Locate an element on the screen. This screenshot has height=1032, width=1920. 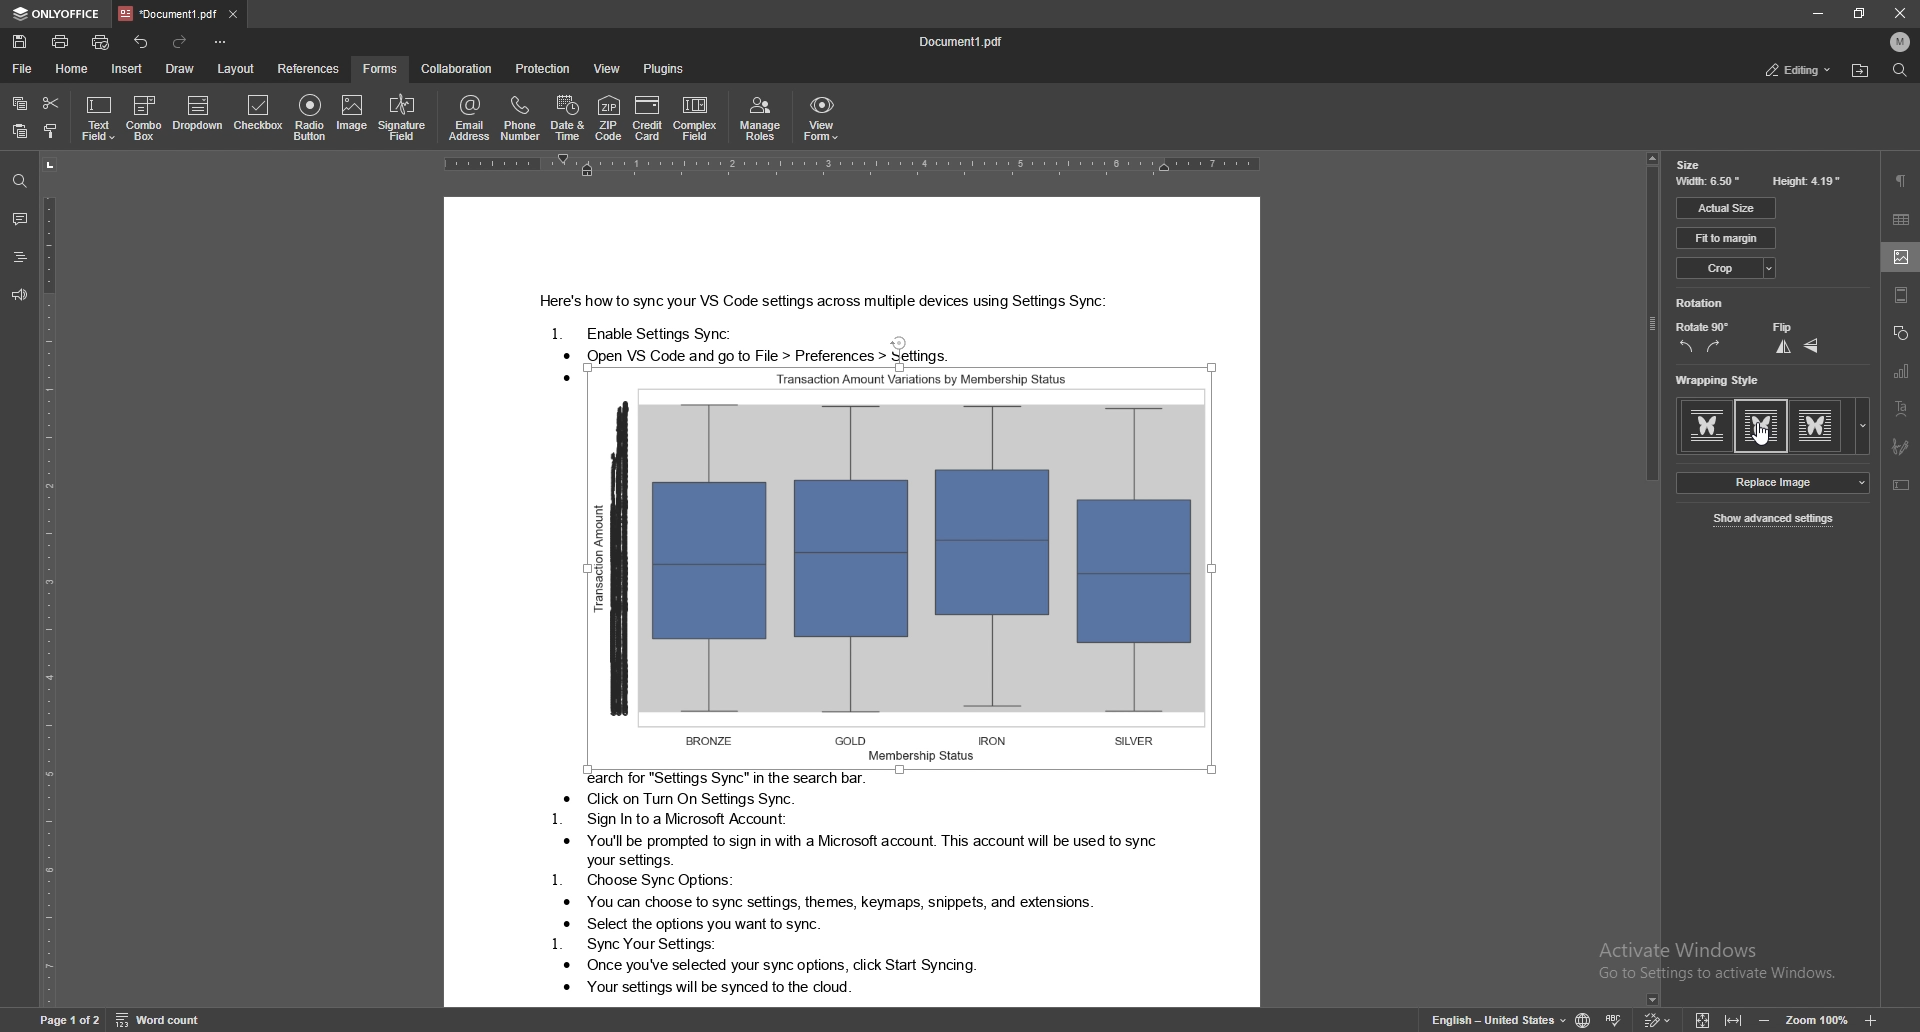
close tab is located at coordinates (234, 13).